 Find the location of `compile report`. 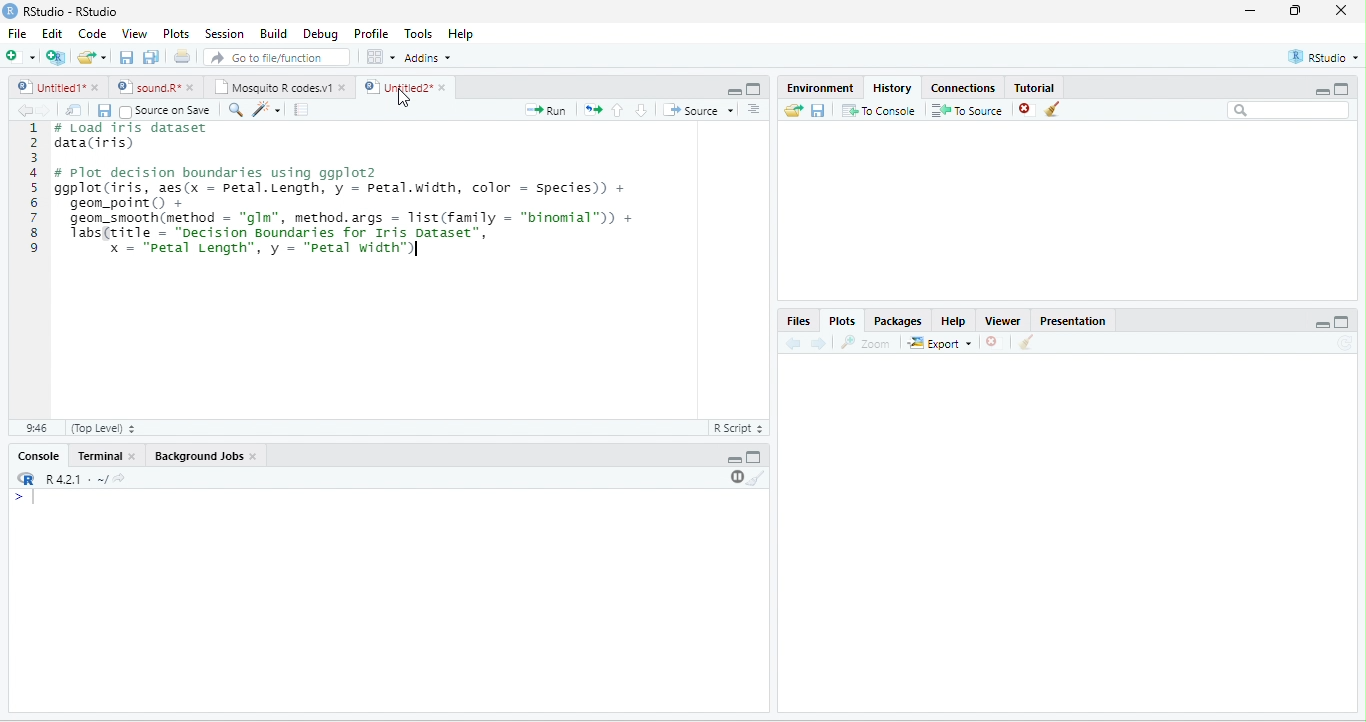

compile report is located at coordinates (301, 109).